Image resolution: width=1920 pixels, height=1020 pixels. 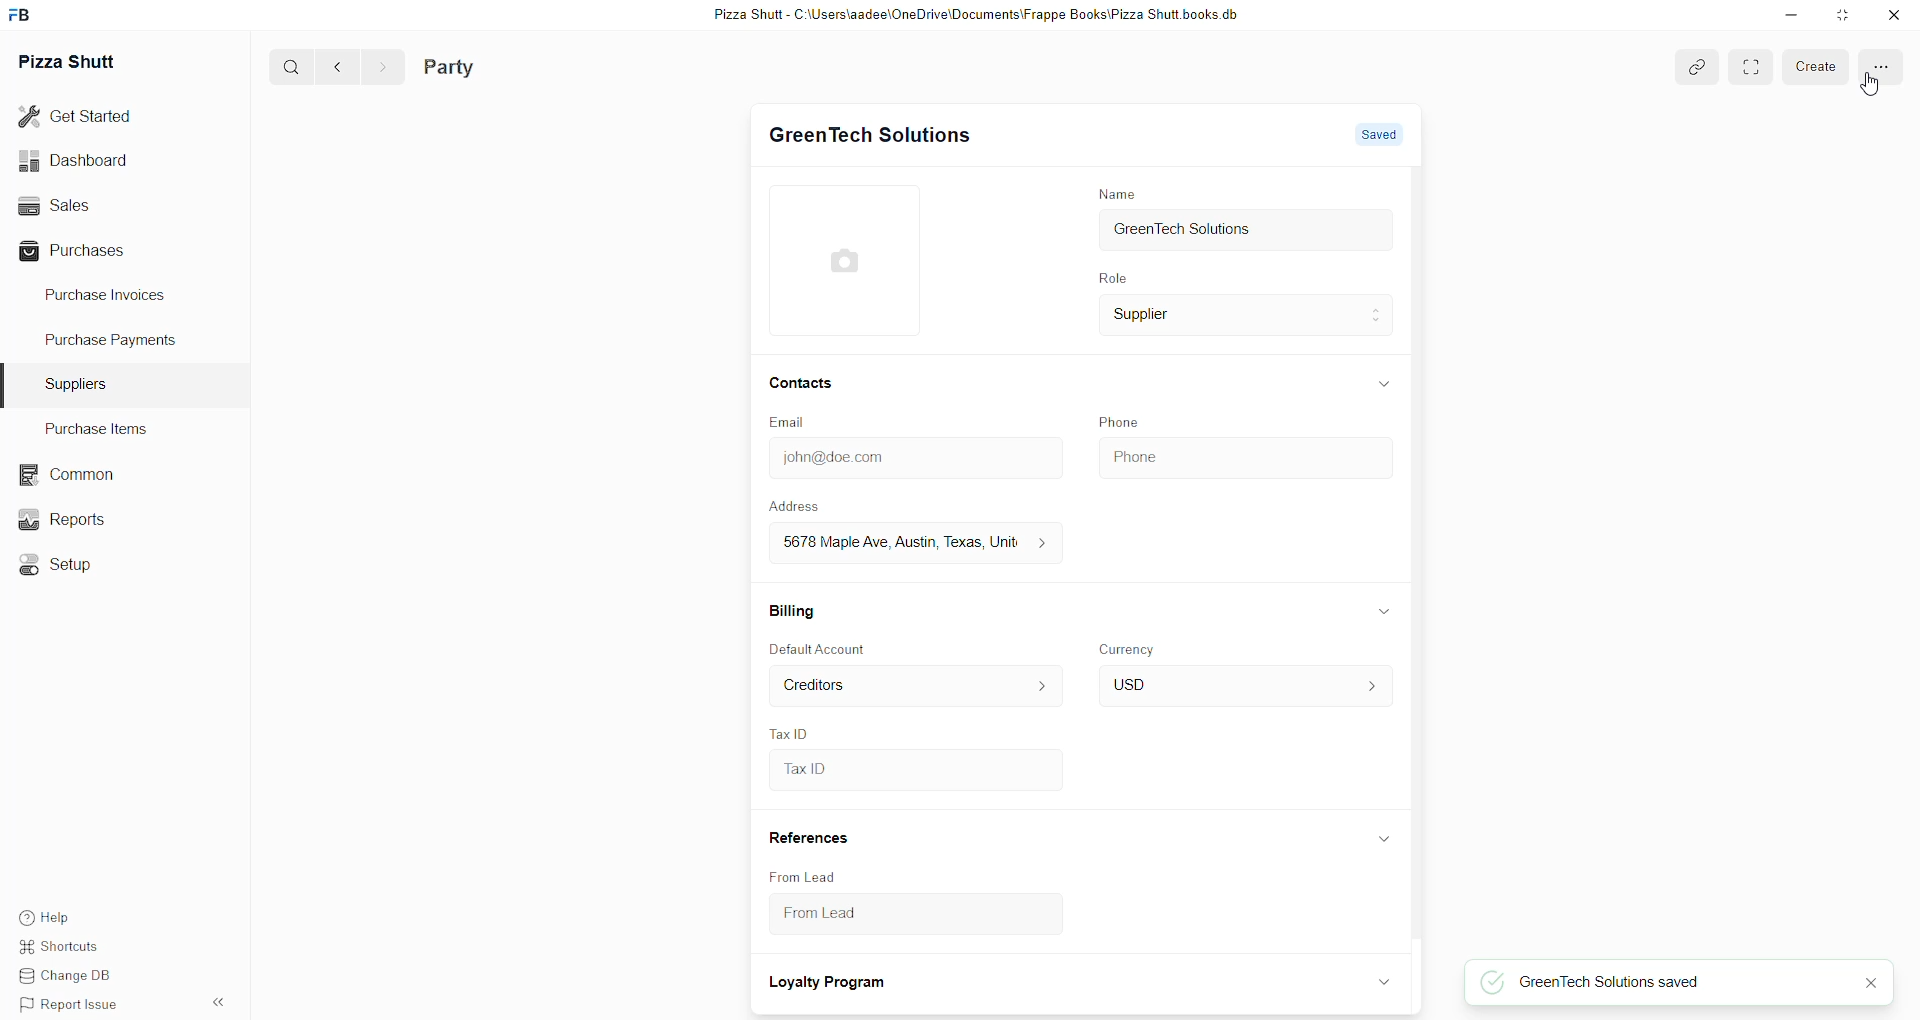 What do you see at coordinates (97, 250) in the screenshot?
I see `Purchases` at bounding box center [97, 250].